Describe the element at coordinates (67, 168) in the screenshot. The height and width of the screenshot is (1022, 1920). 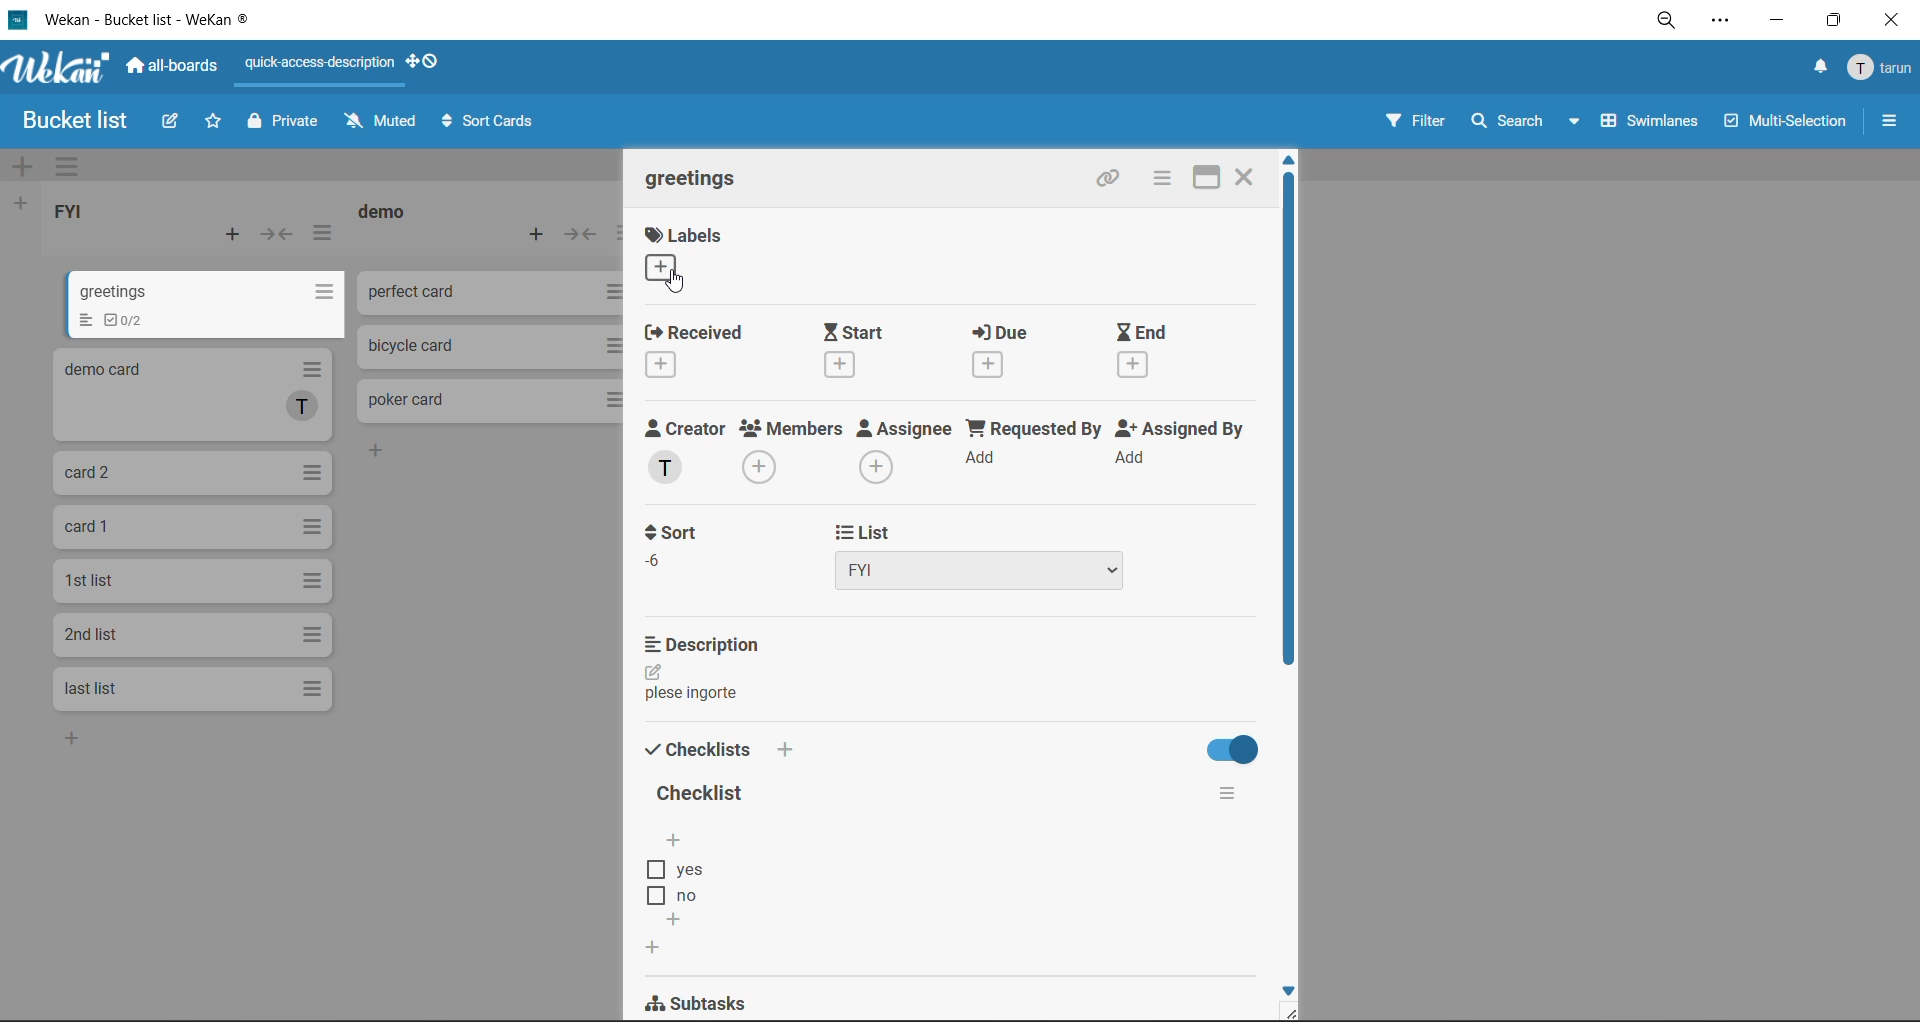
I see `swimlane actions` at that location.